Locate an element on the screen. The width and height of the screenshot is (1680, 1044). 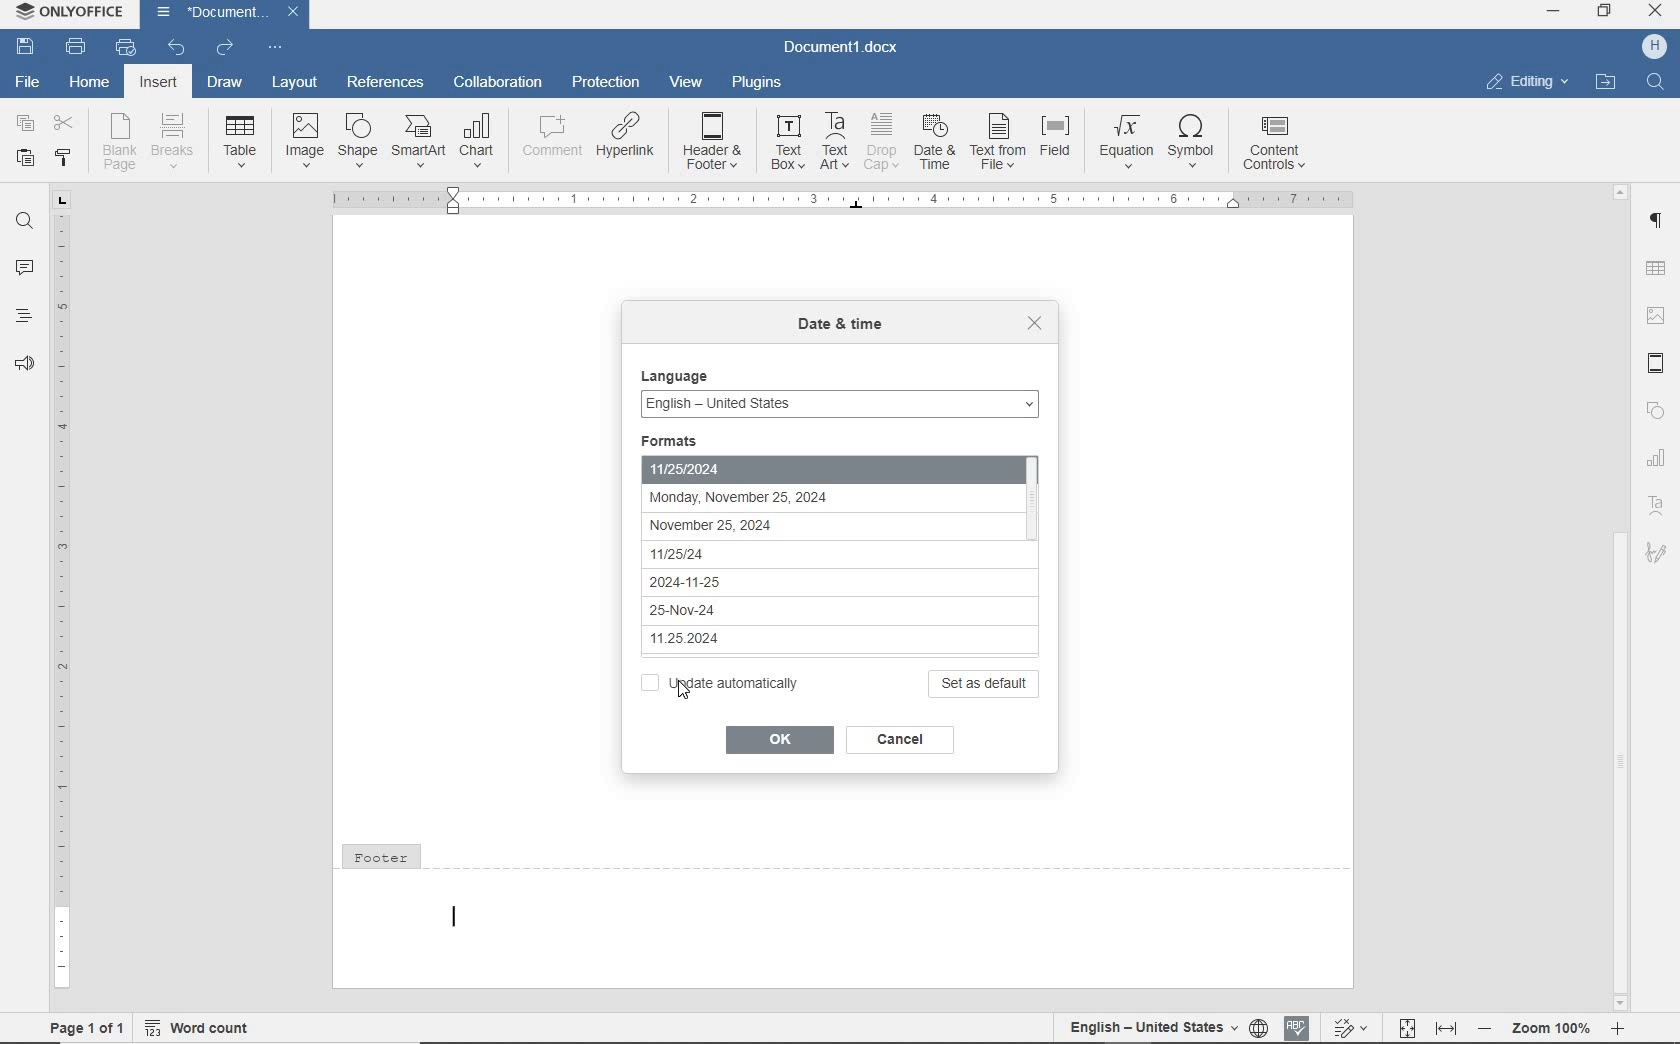
Text Art is located at coordinates (1656, 509).